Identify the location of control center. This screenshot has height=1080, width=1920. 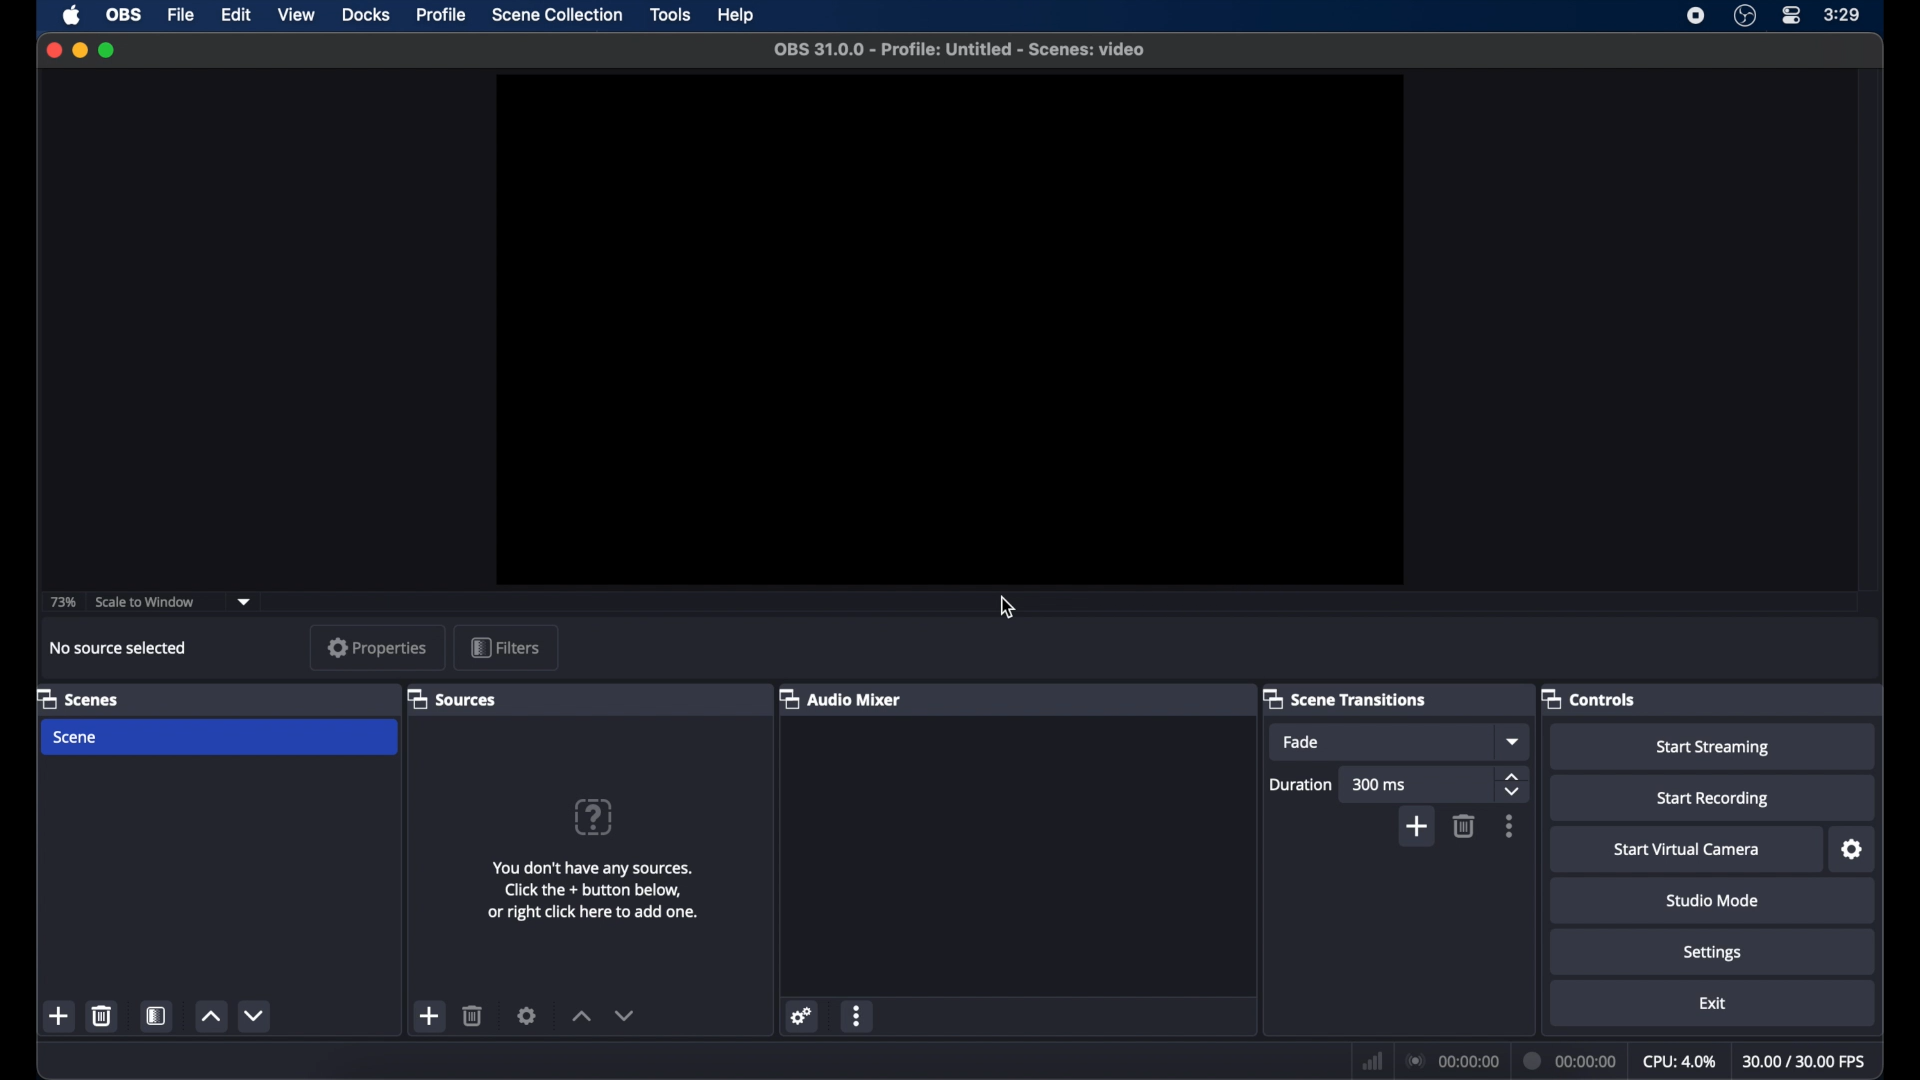
(1792, 15).